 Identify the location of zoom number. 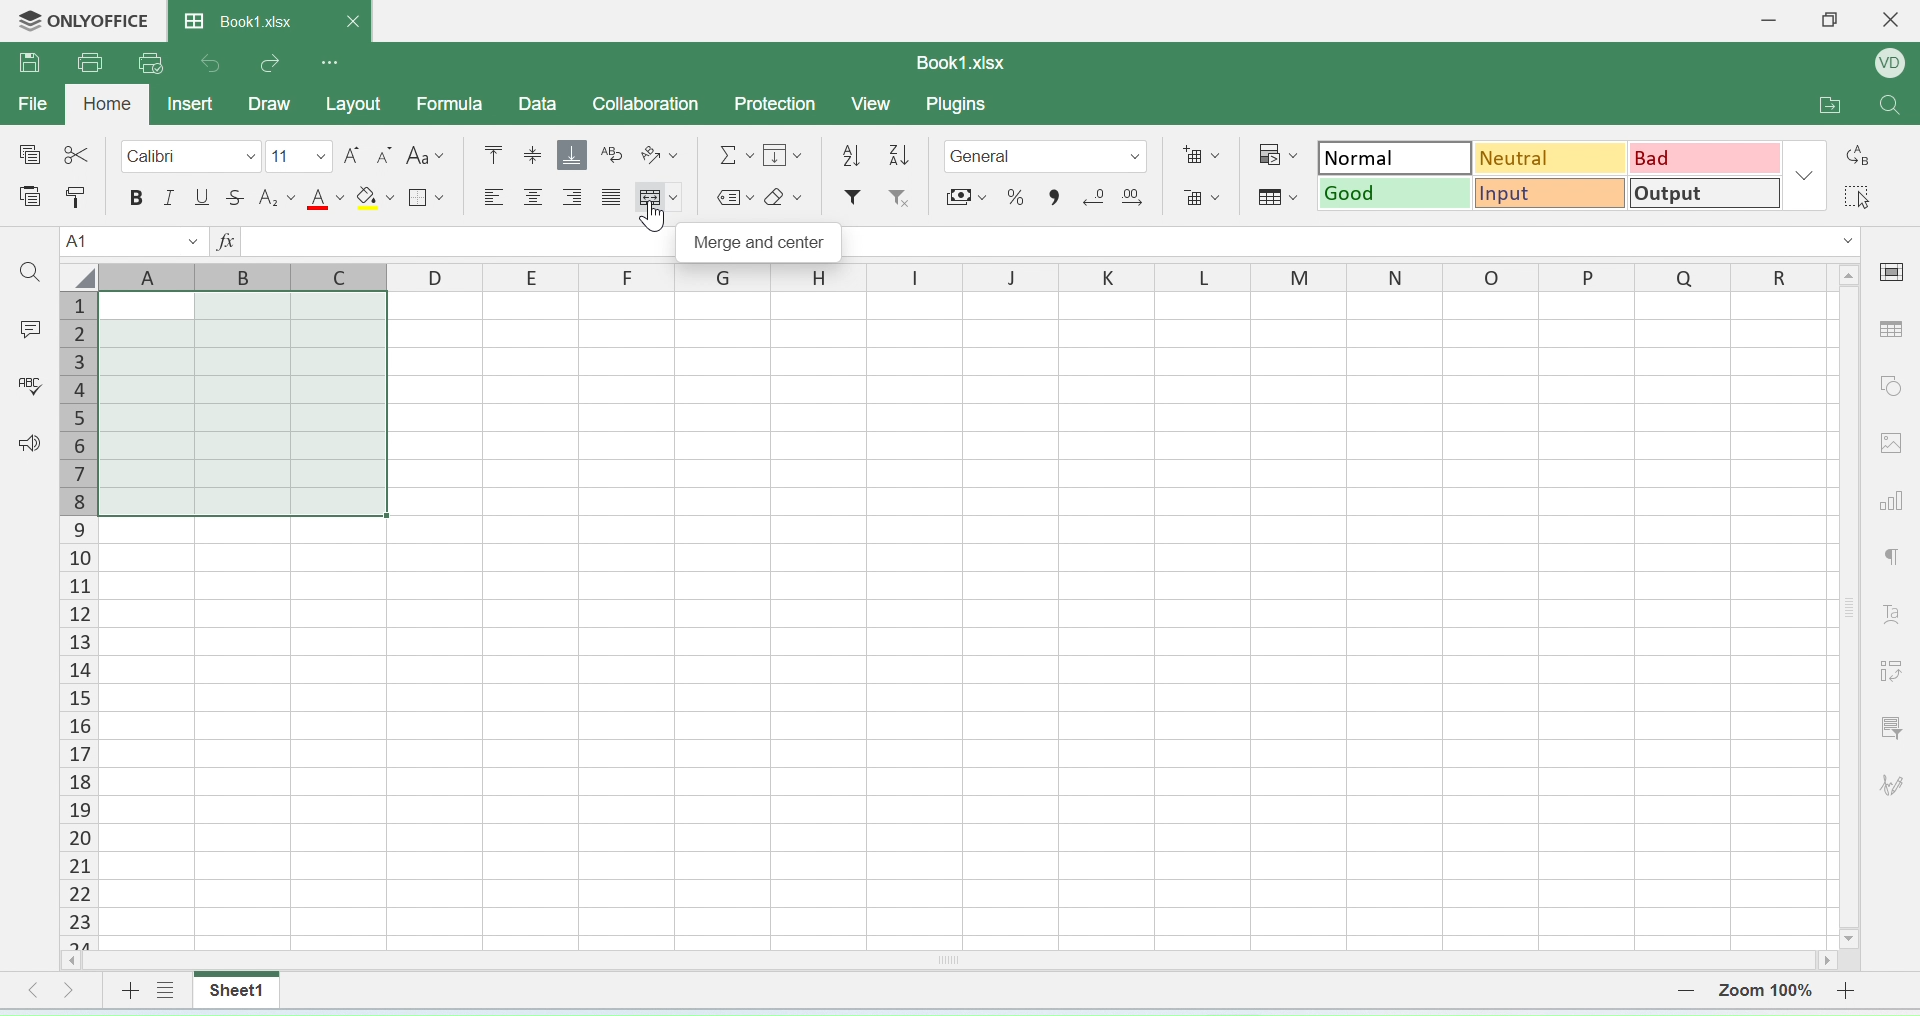
(1762, 989).